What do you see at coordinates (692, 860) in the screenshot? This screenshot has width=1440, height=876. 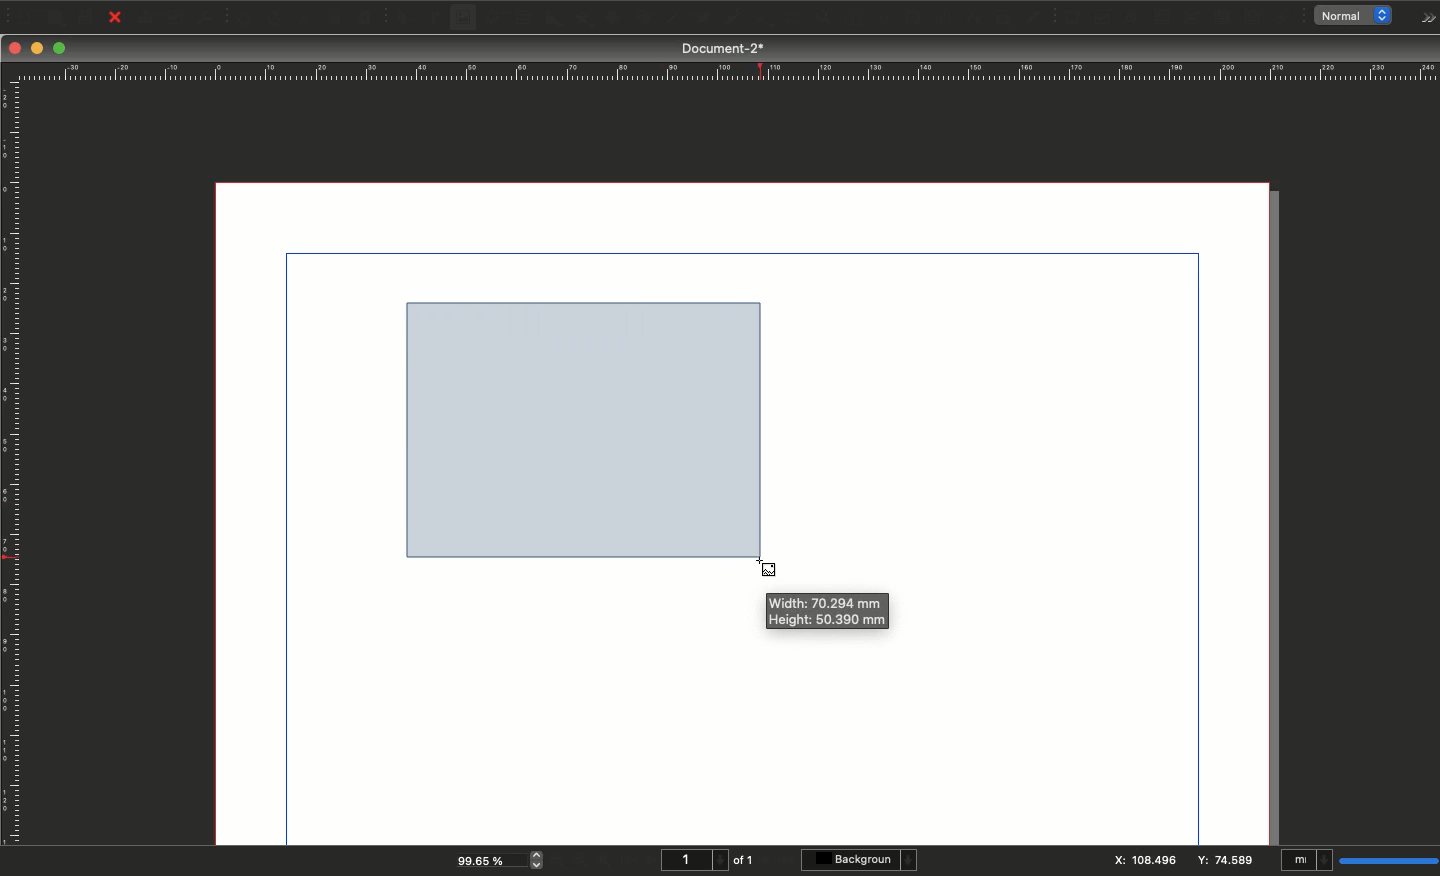 I see `1` at bounding box center [692, 860].